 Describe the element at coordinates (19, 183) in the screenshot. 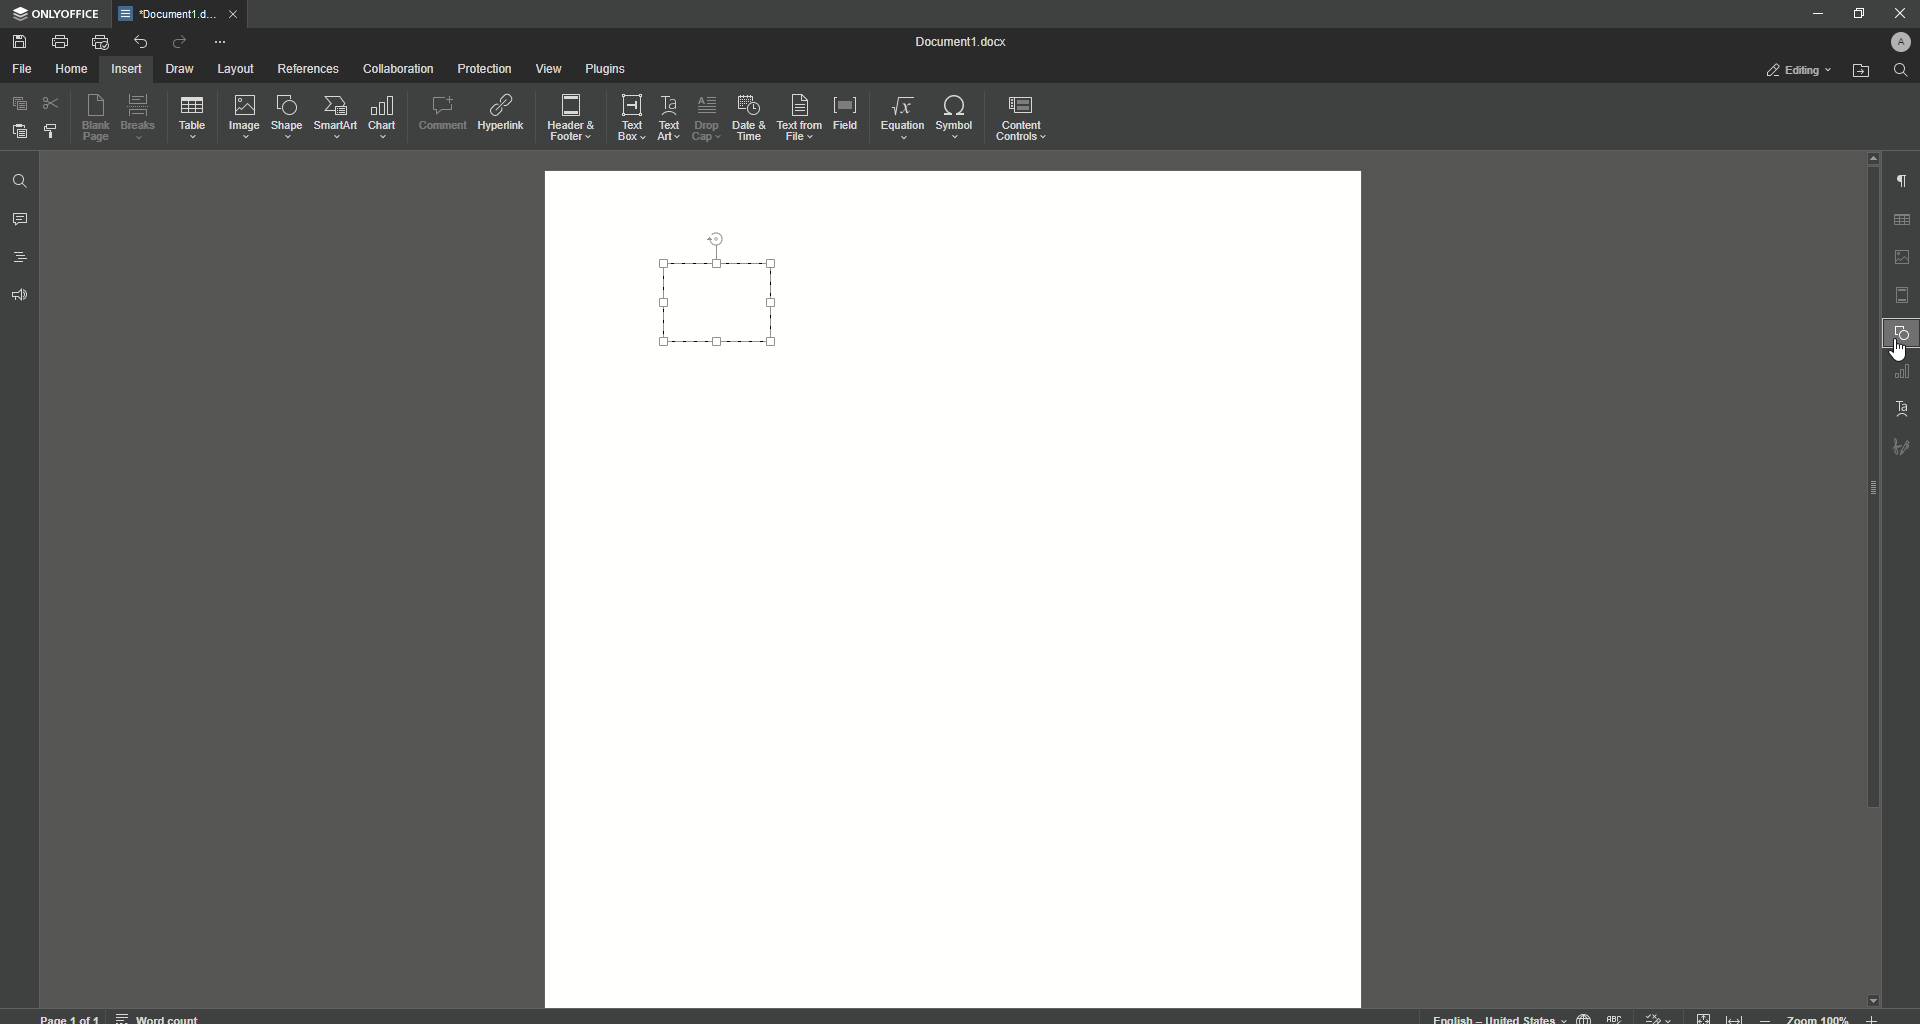

I see `Find` at that location.